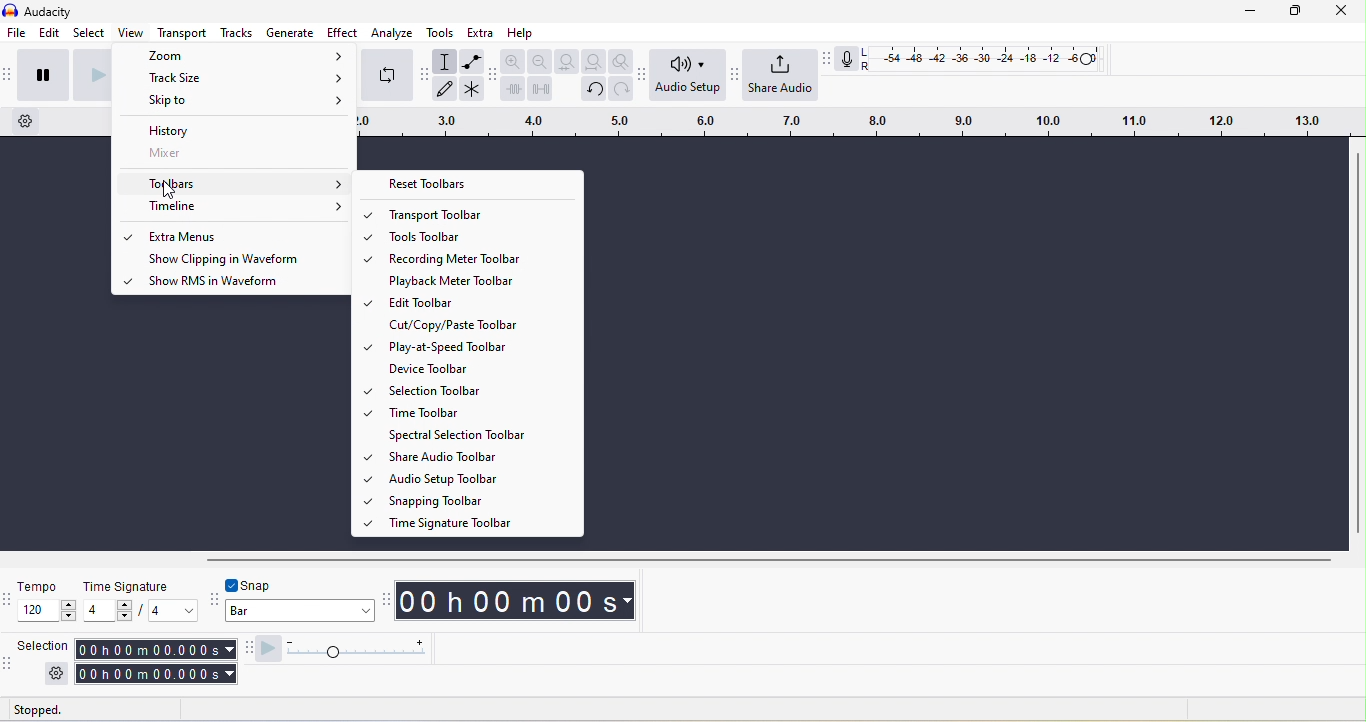  What do you see at coordinates (492, 77) in the screenshot?
I see `audacity edit toolbar` at bounding box center [492, 77].